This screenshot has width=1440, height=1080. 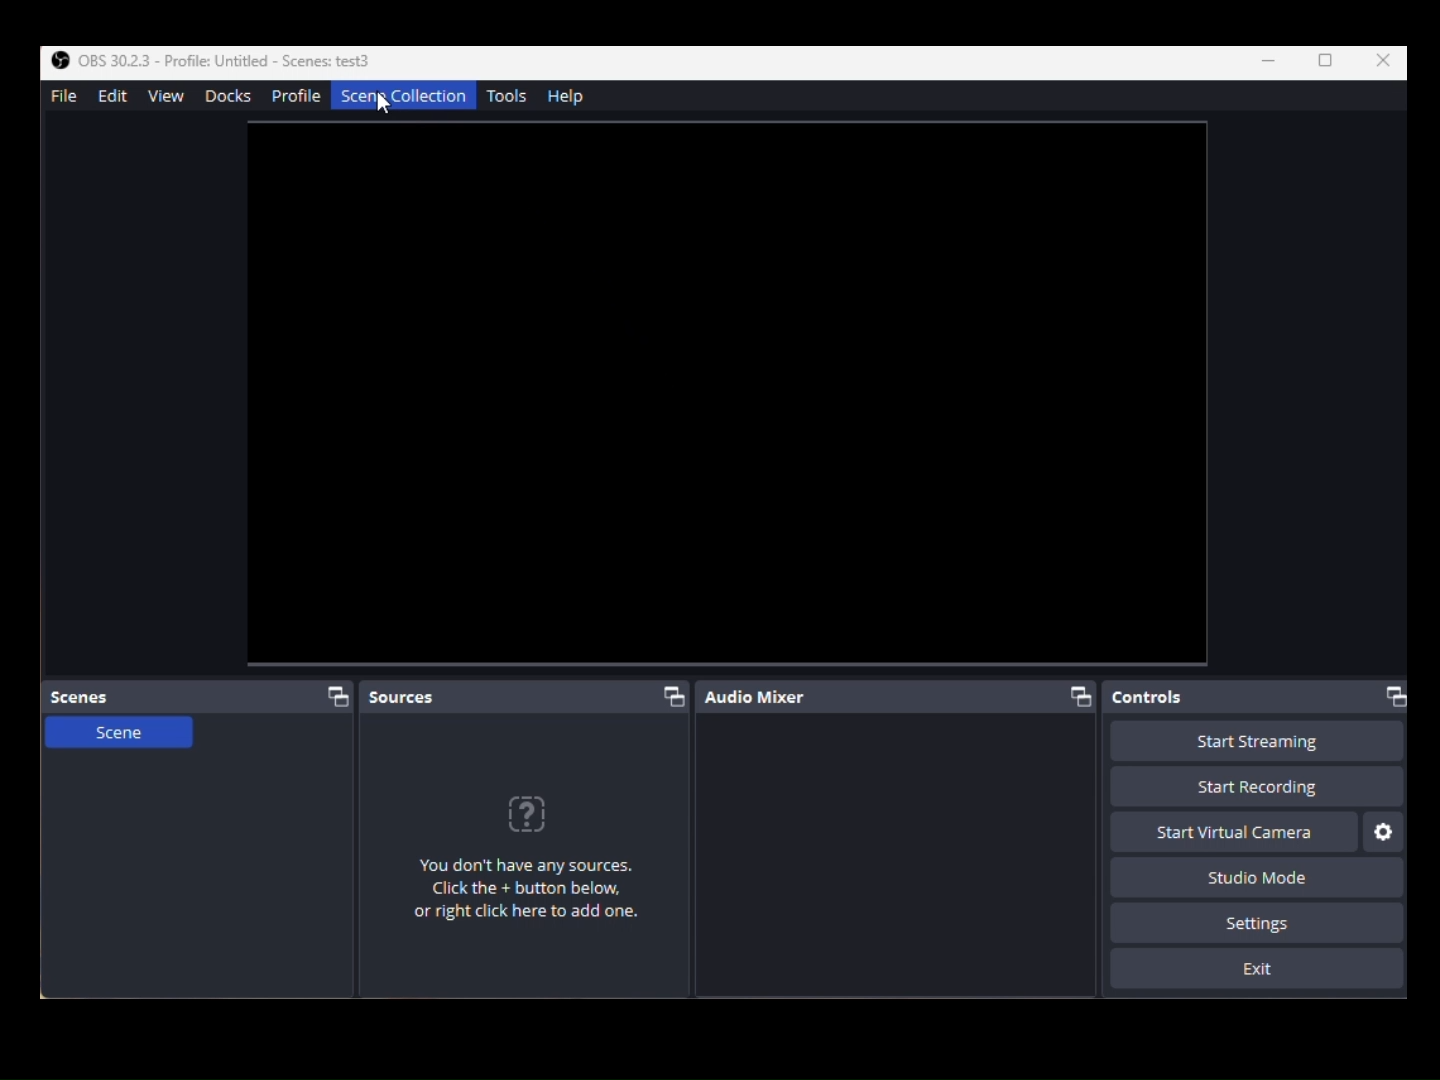 I want to click on Docks, so click(x=226, y=96).